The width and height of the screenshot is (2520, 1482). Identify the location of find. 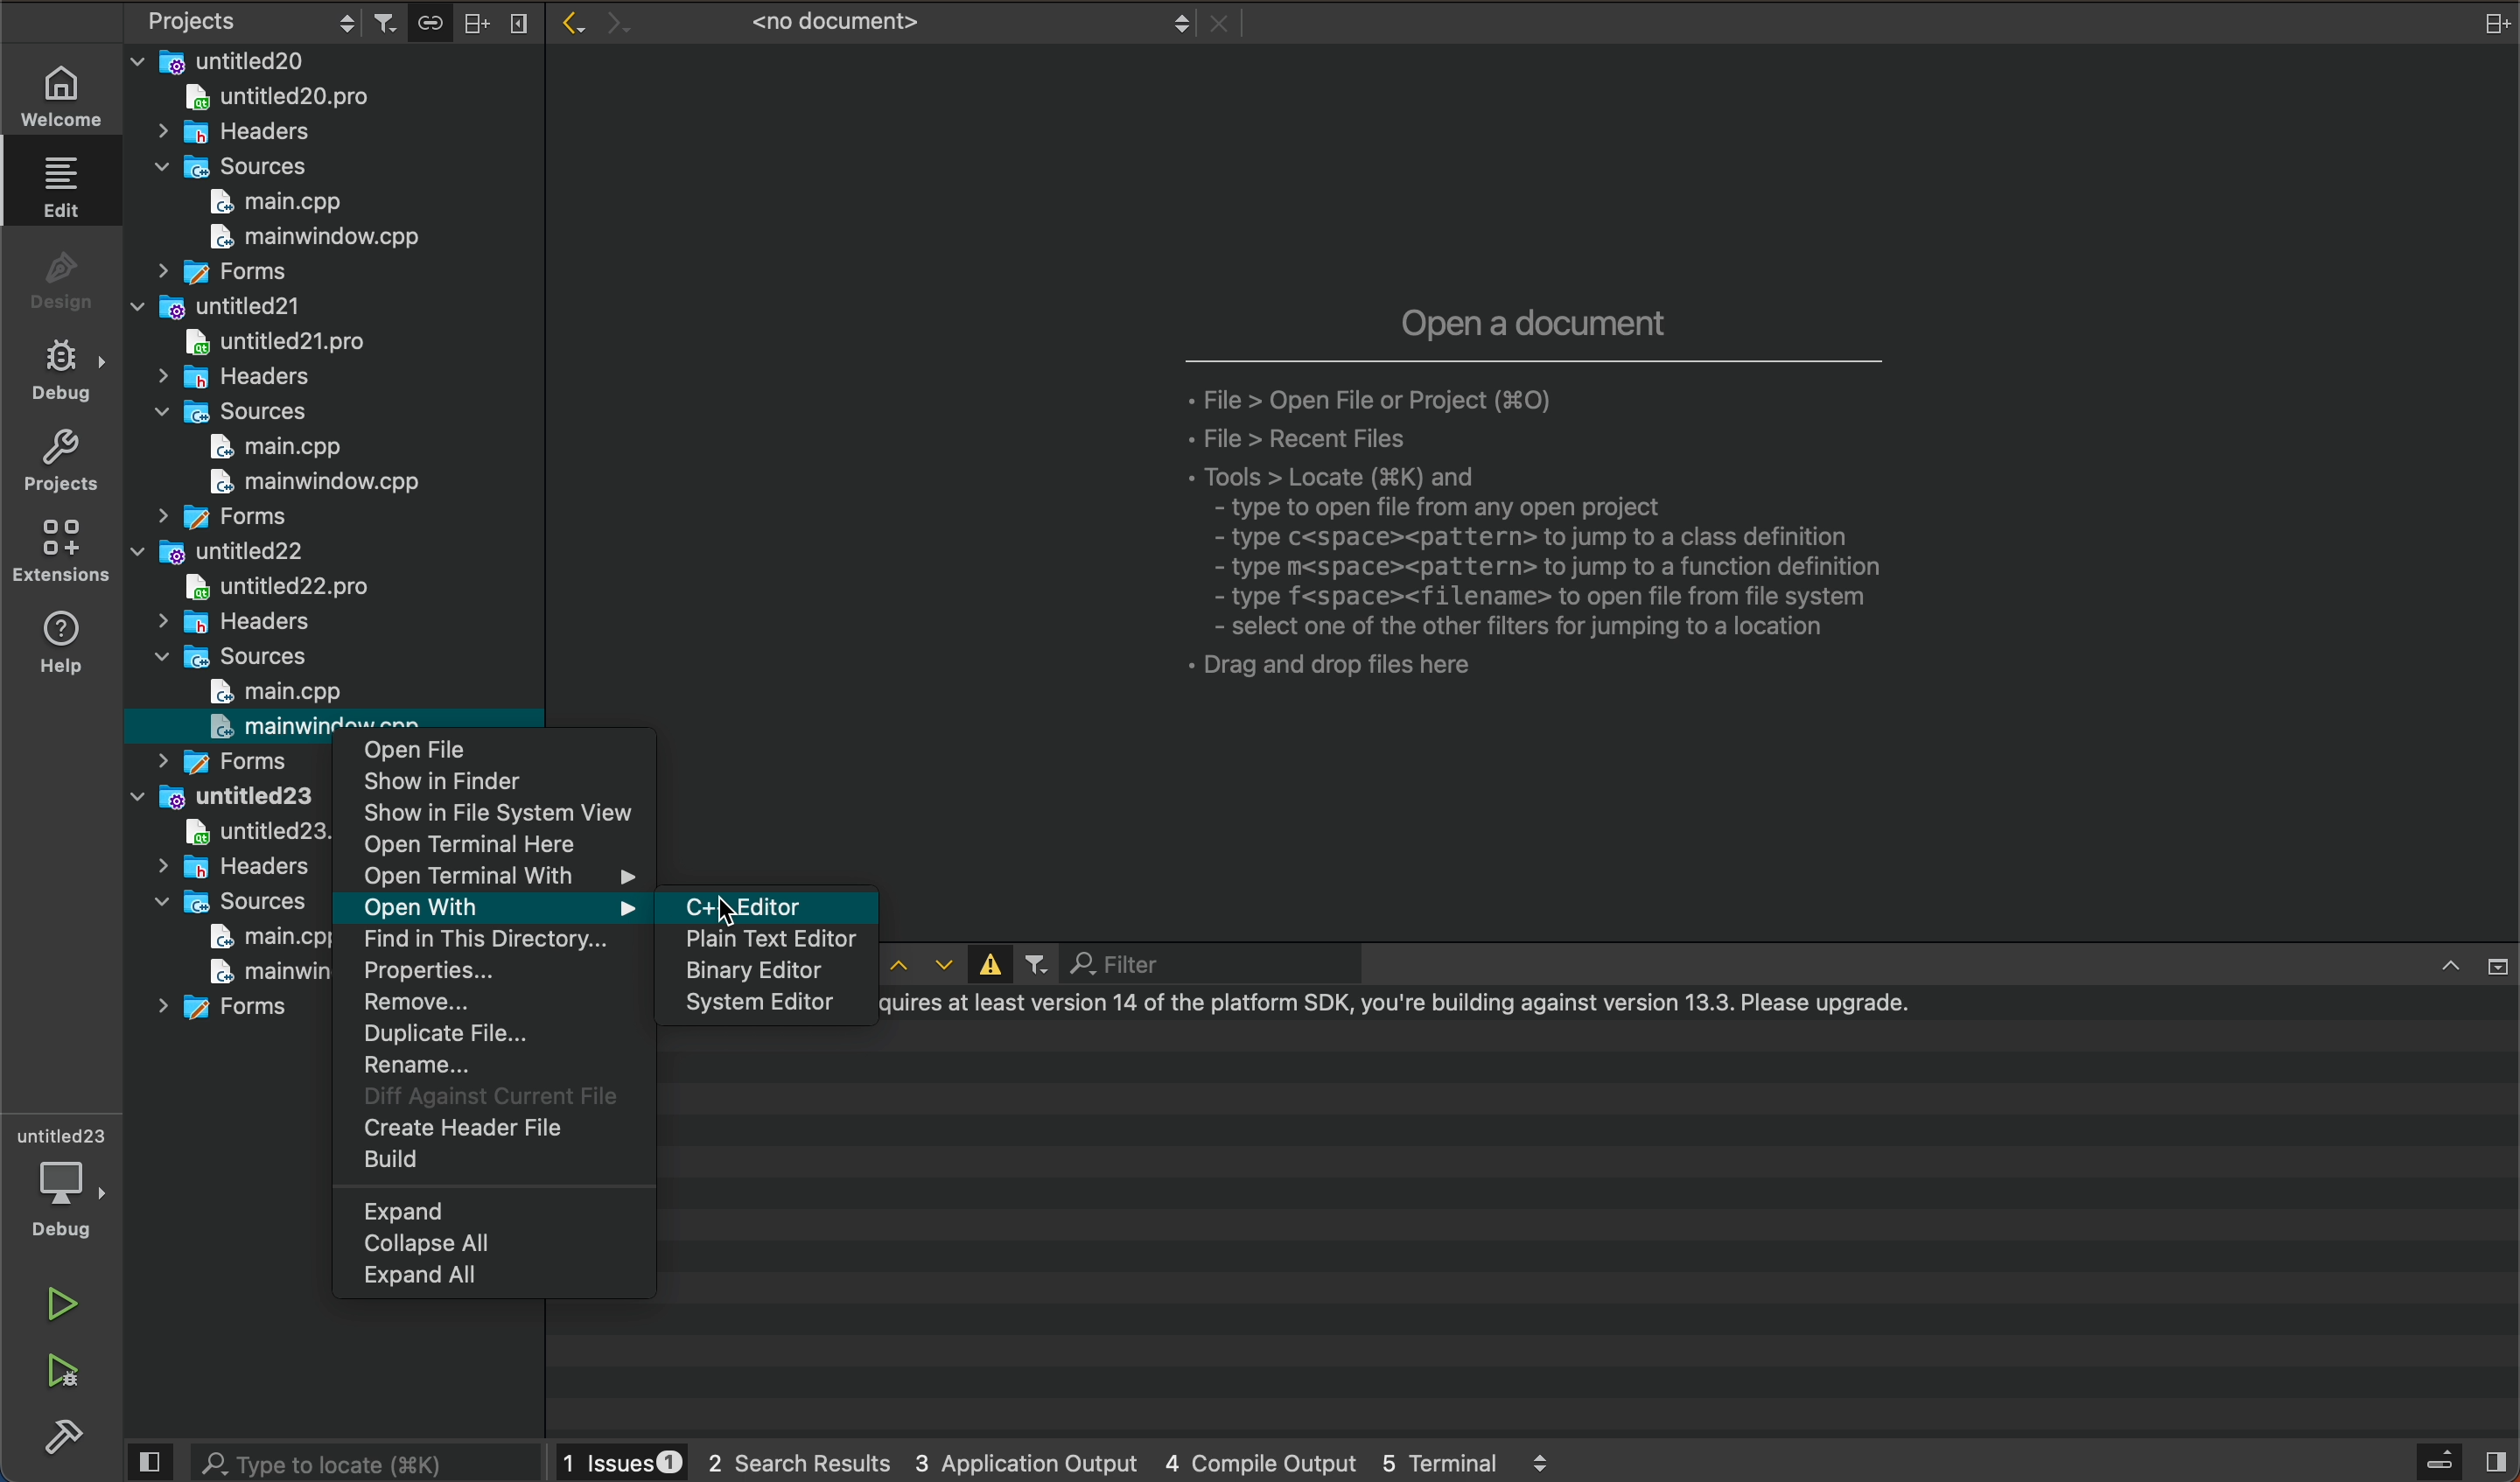
(494, 941).